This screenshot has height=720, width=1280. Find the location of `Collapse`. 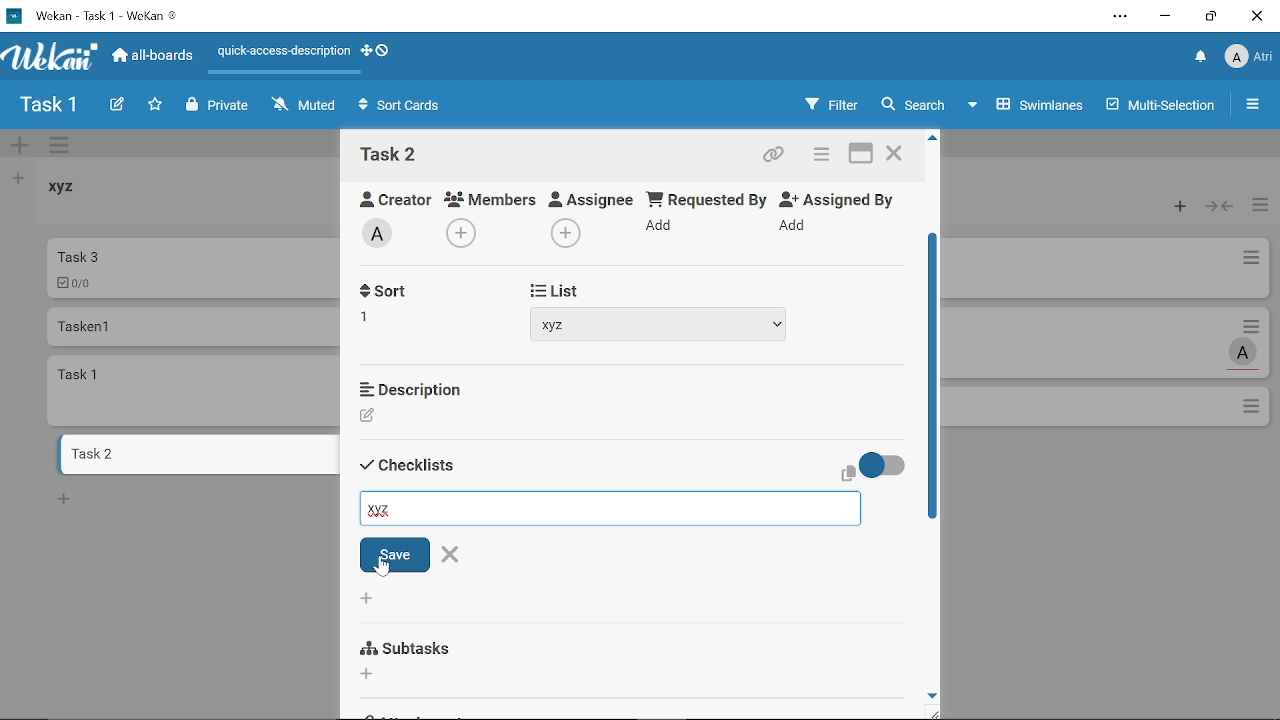

Collapse is located at coordinates (1221, 207).